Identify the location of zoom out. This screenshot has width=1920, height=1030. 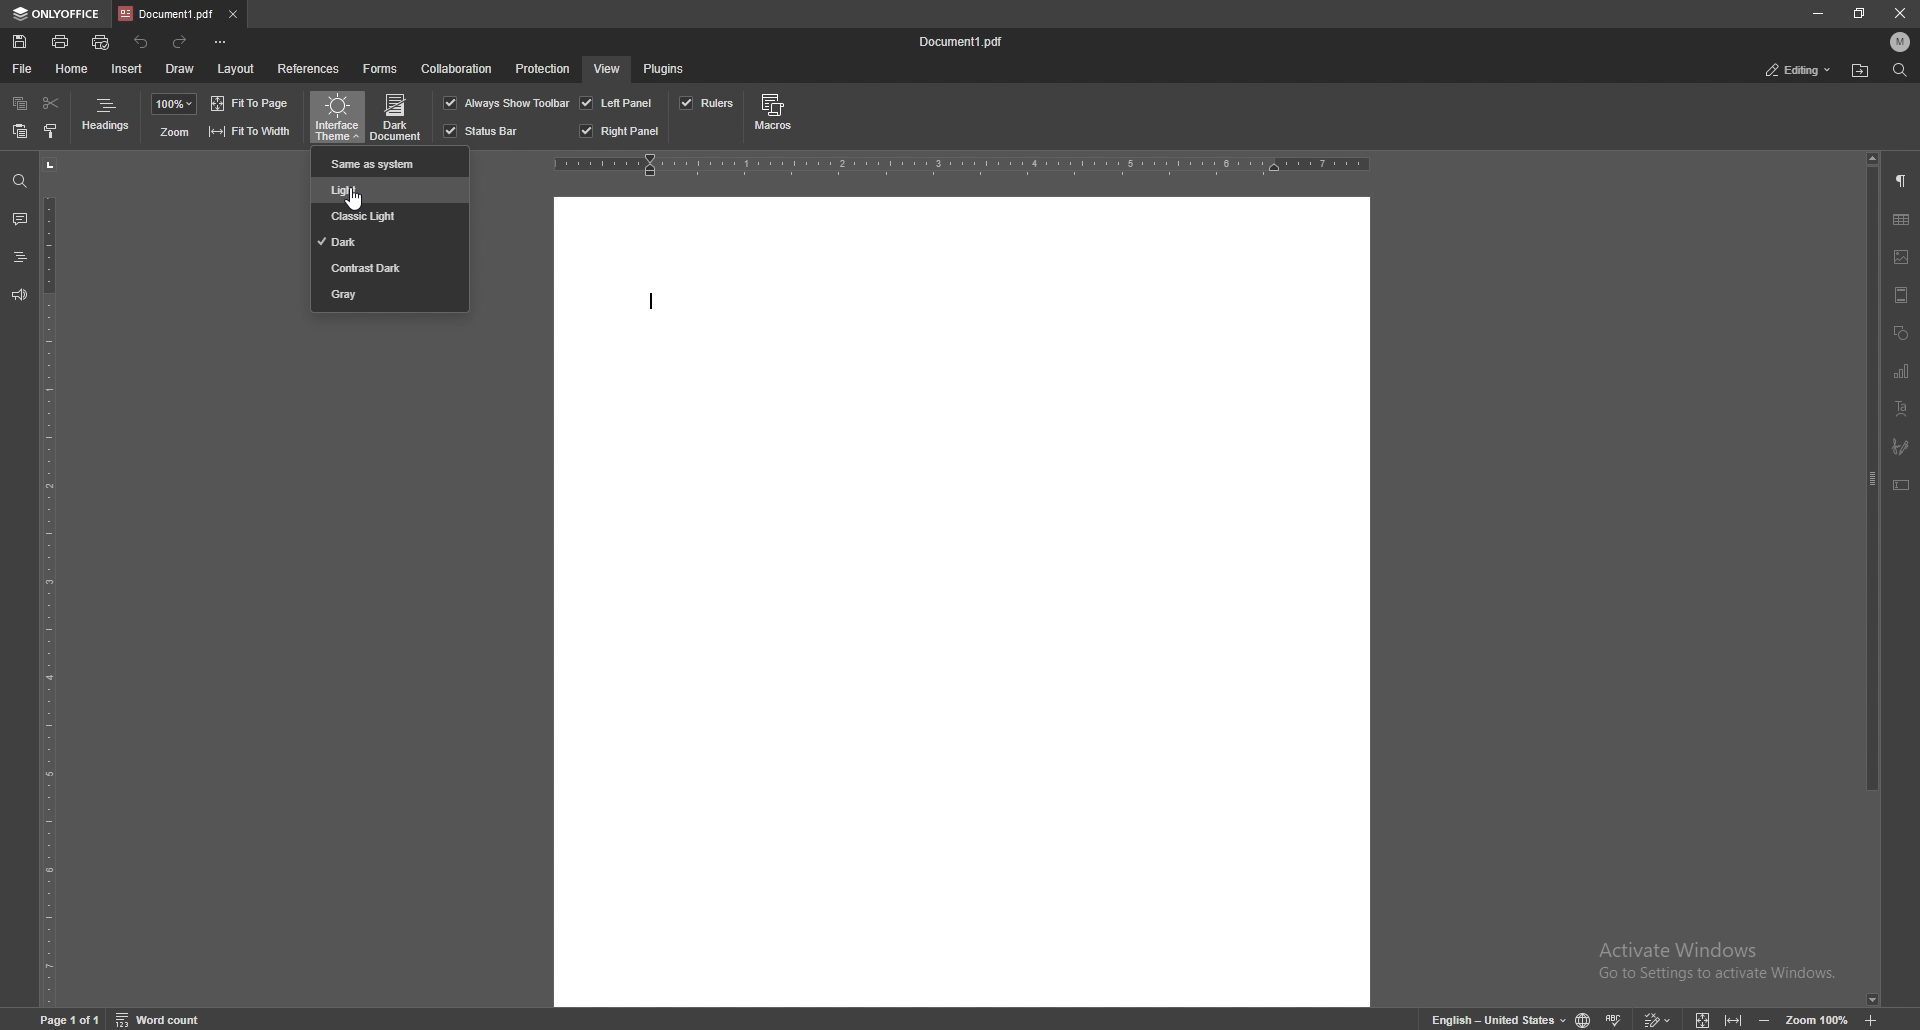
(1765, 1020).